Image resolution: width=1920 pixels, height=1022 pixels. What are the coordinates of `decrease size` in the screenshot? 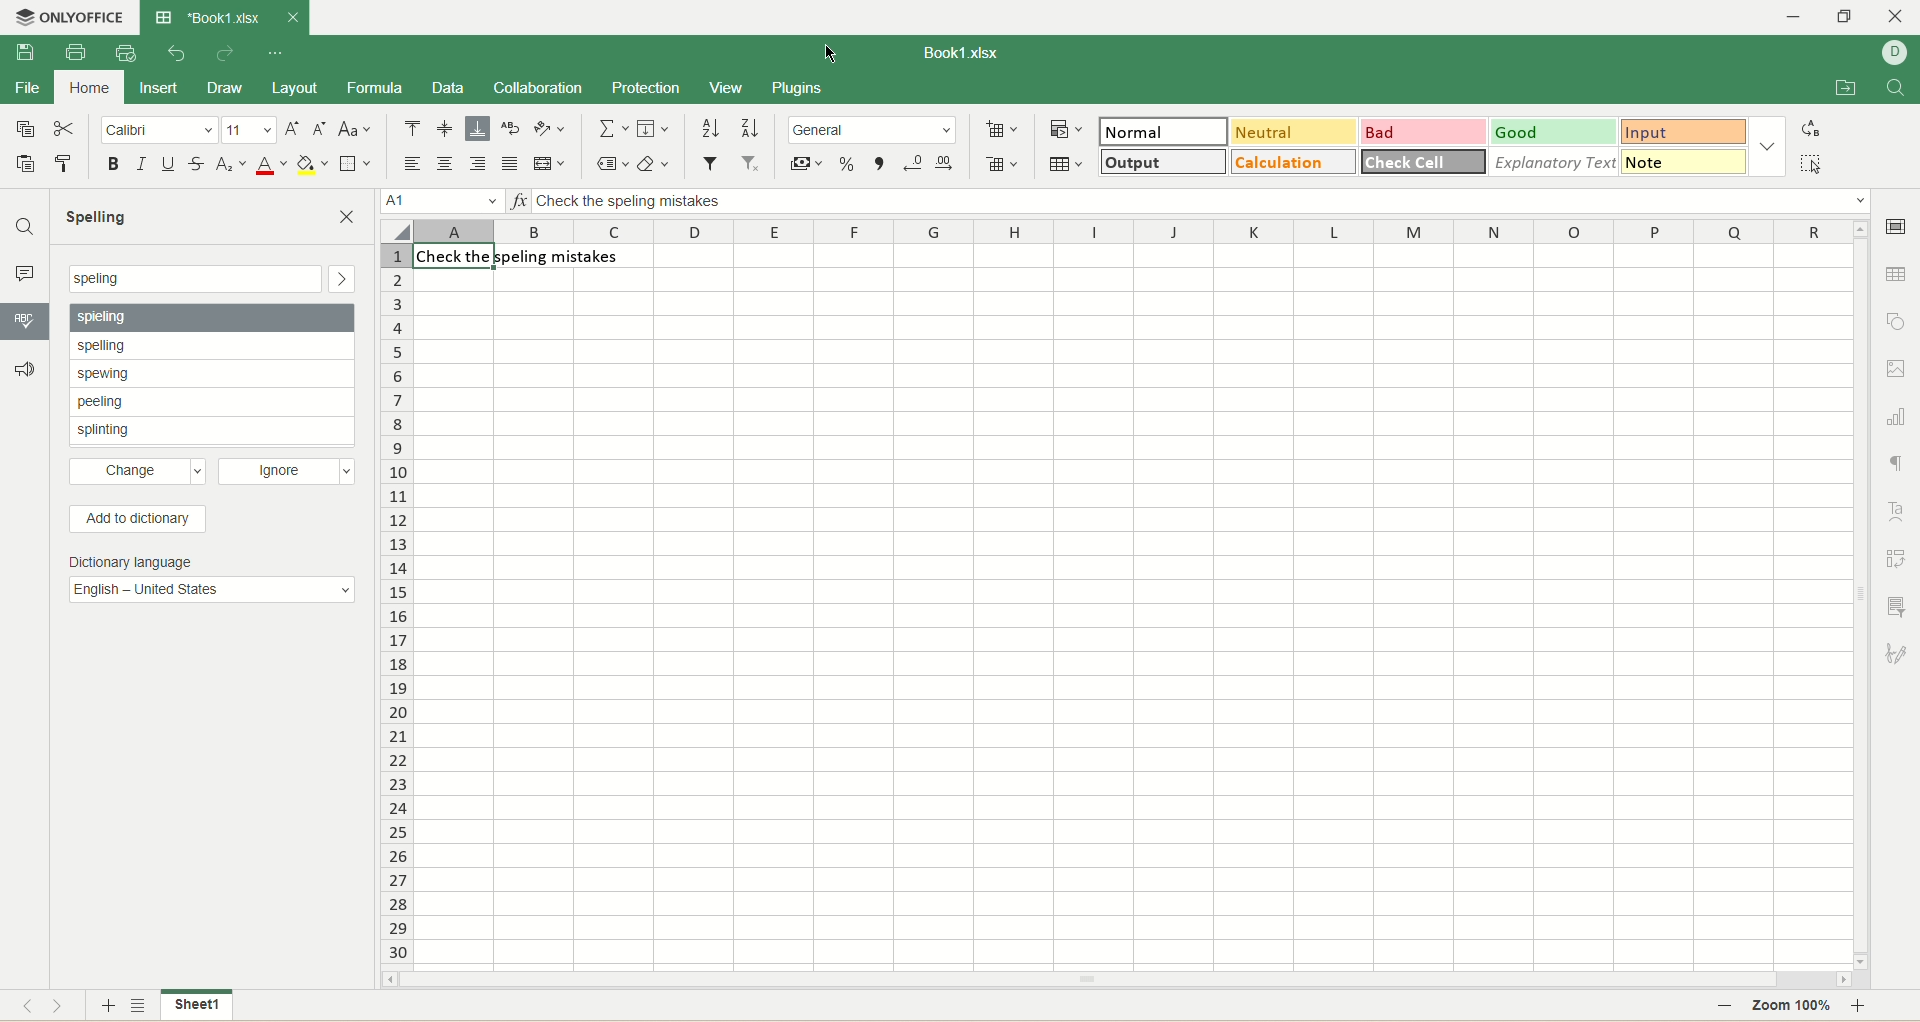 It's located at (320, 130).